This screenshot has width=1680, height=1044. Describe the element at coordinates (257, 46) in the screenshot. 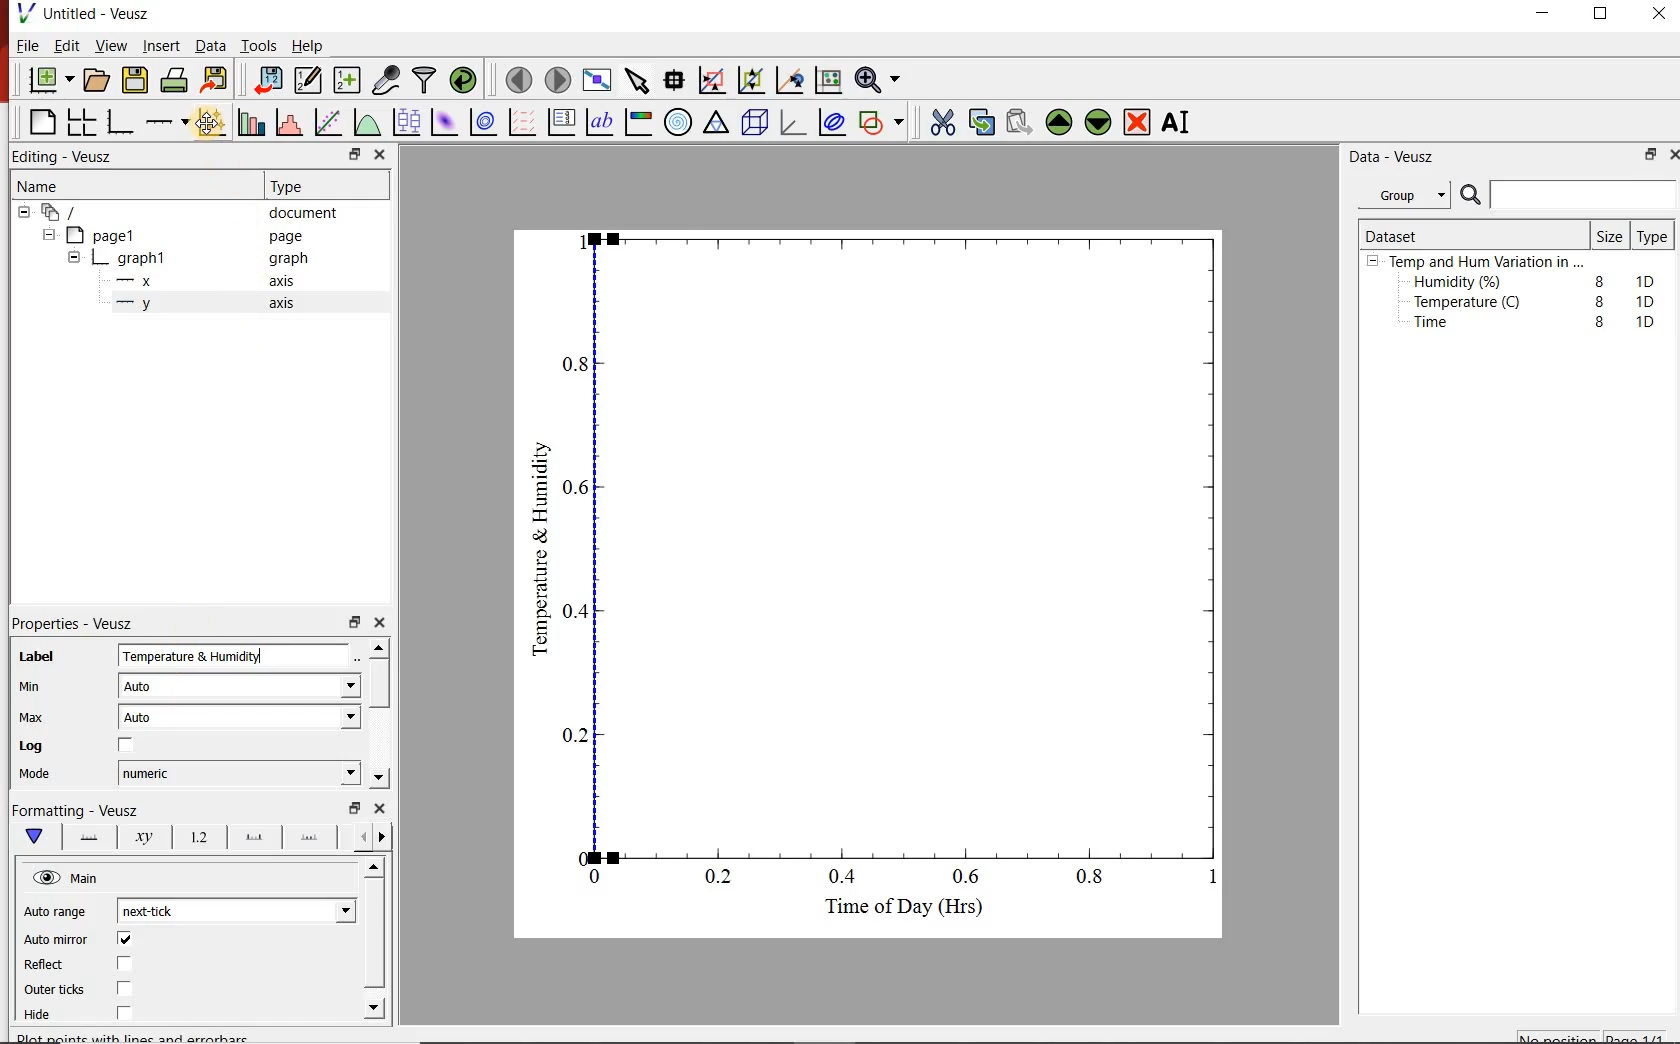

I see `Tools` at that location.